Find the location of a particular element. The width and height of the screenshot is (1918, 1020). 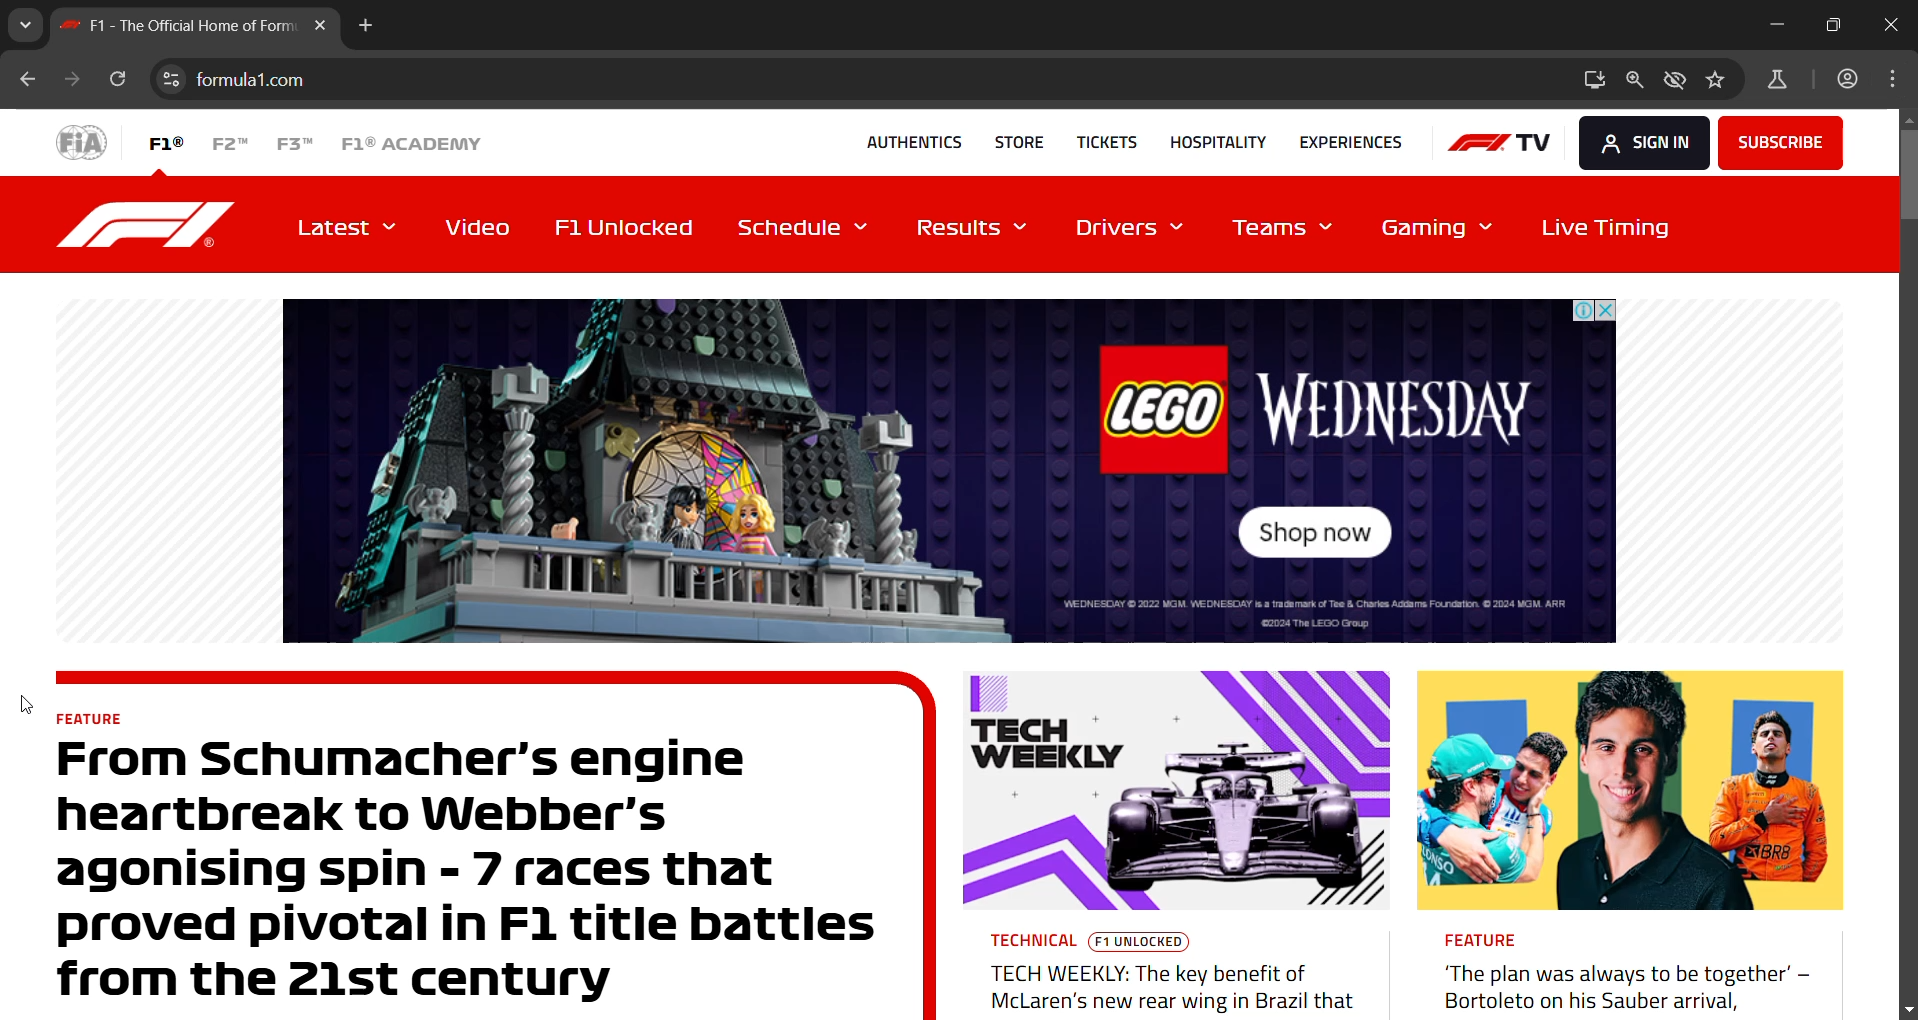

minimize is located at coordinates (1779, 25).